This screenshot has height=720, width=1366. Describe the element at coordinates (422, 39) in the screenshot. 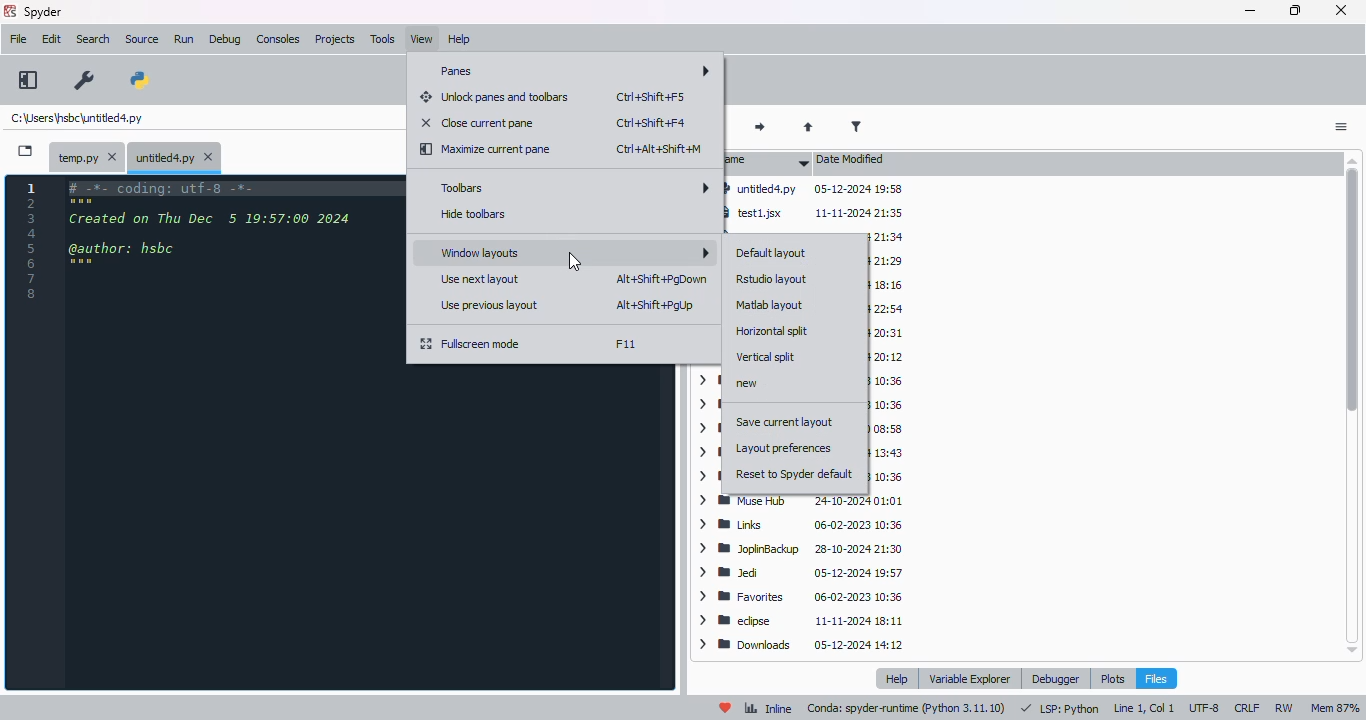

I see `view` at that location.